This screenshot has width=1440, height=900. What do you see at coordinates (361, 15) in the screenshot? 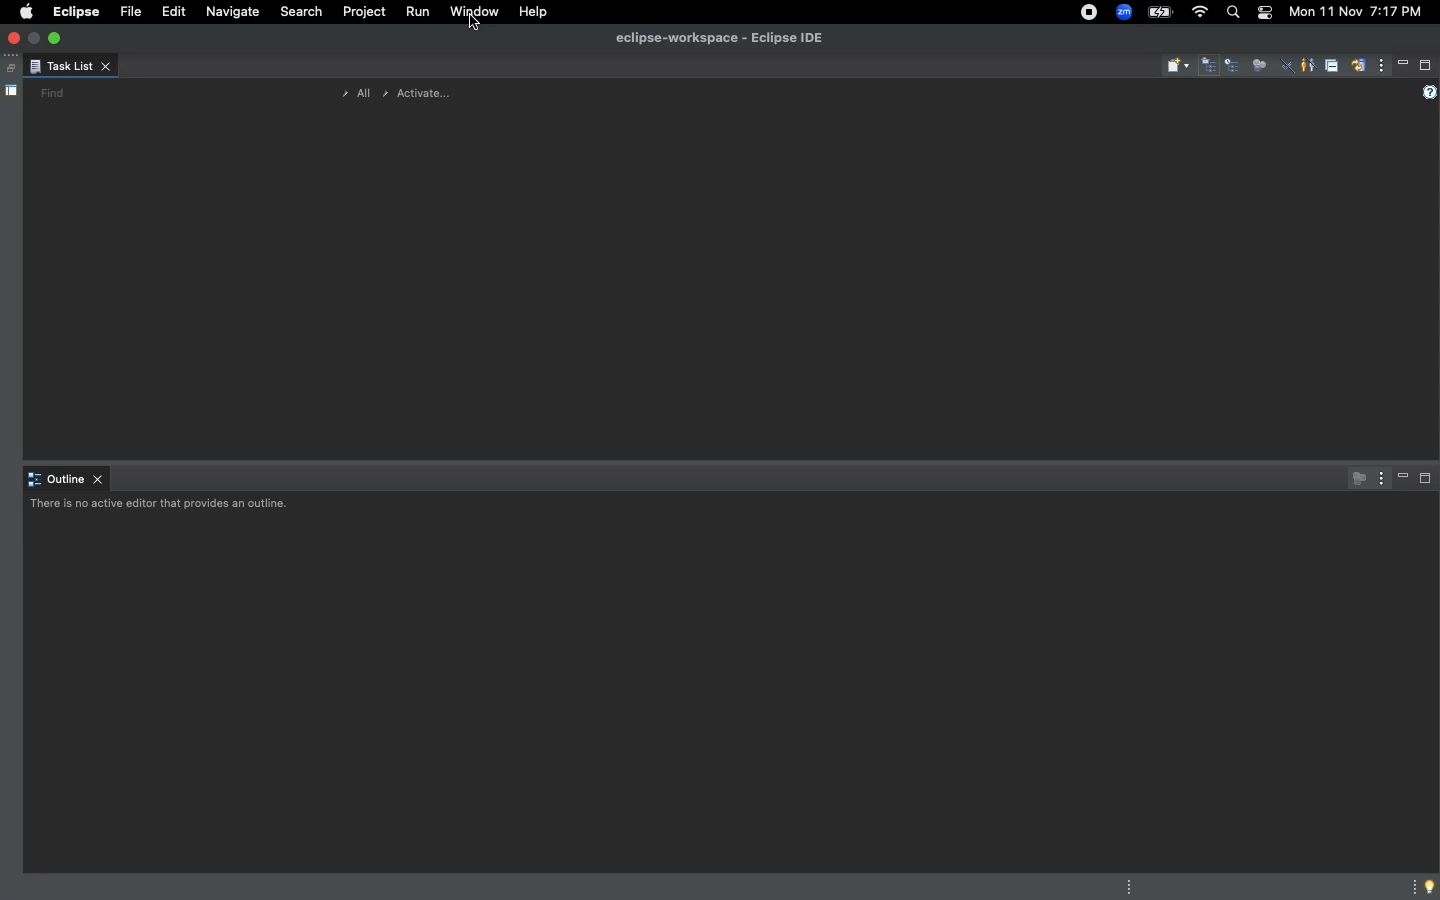
I see `Project` at bounding box center [361, 15].